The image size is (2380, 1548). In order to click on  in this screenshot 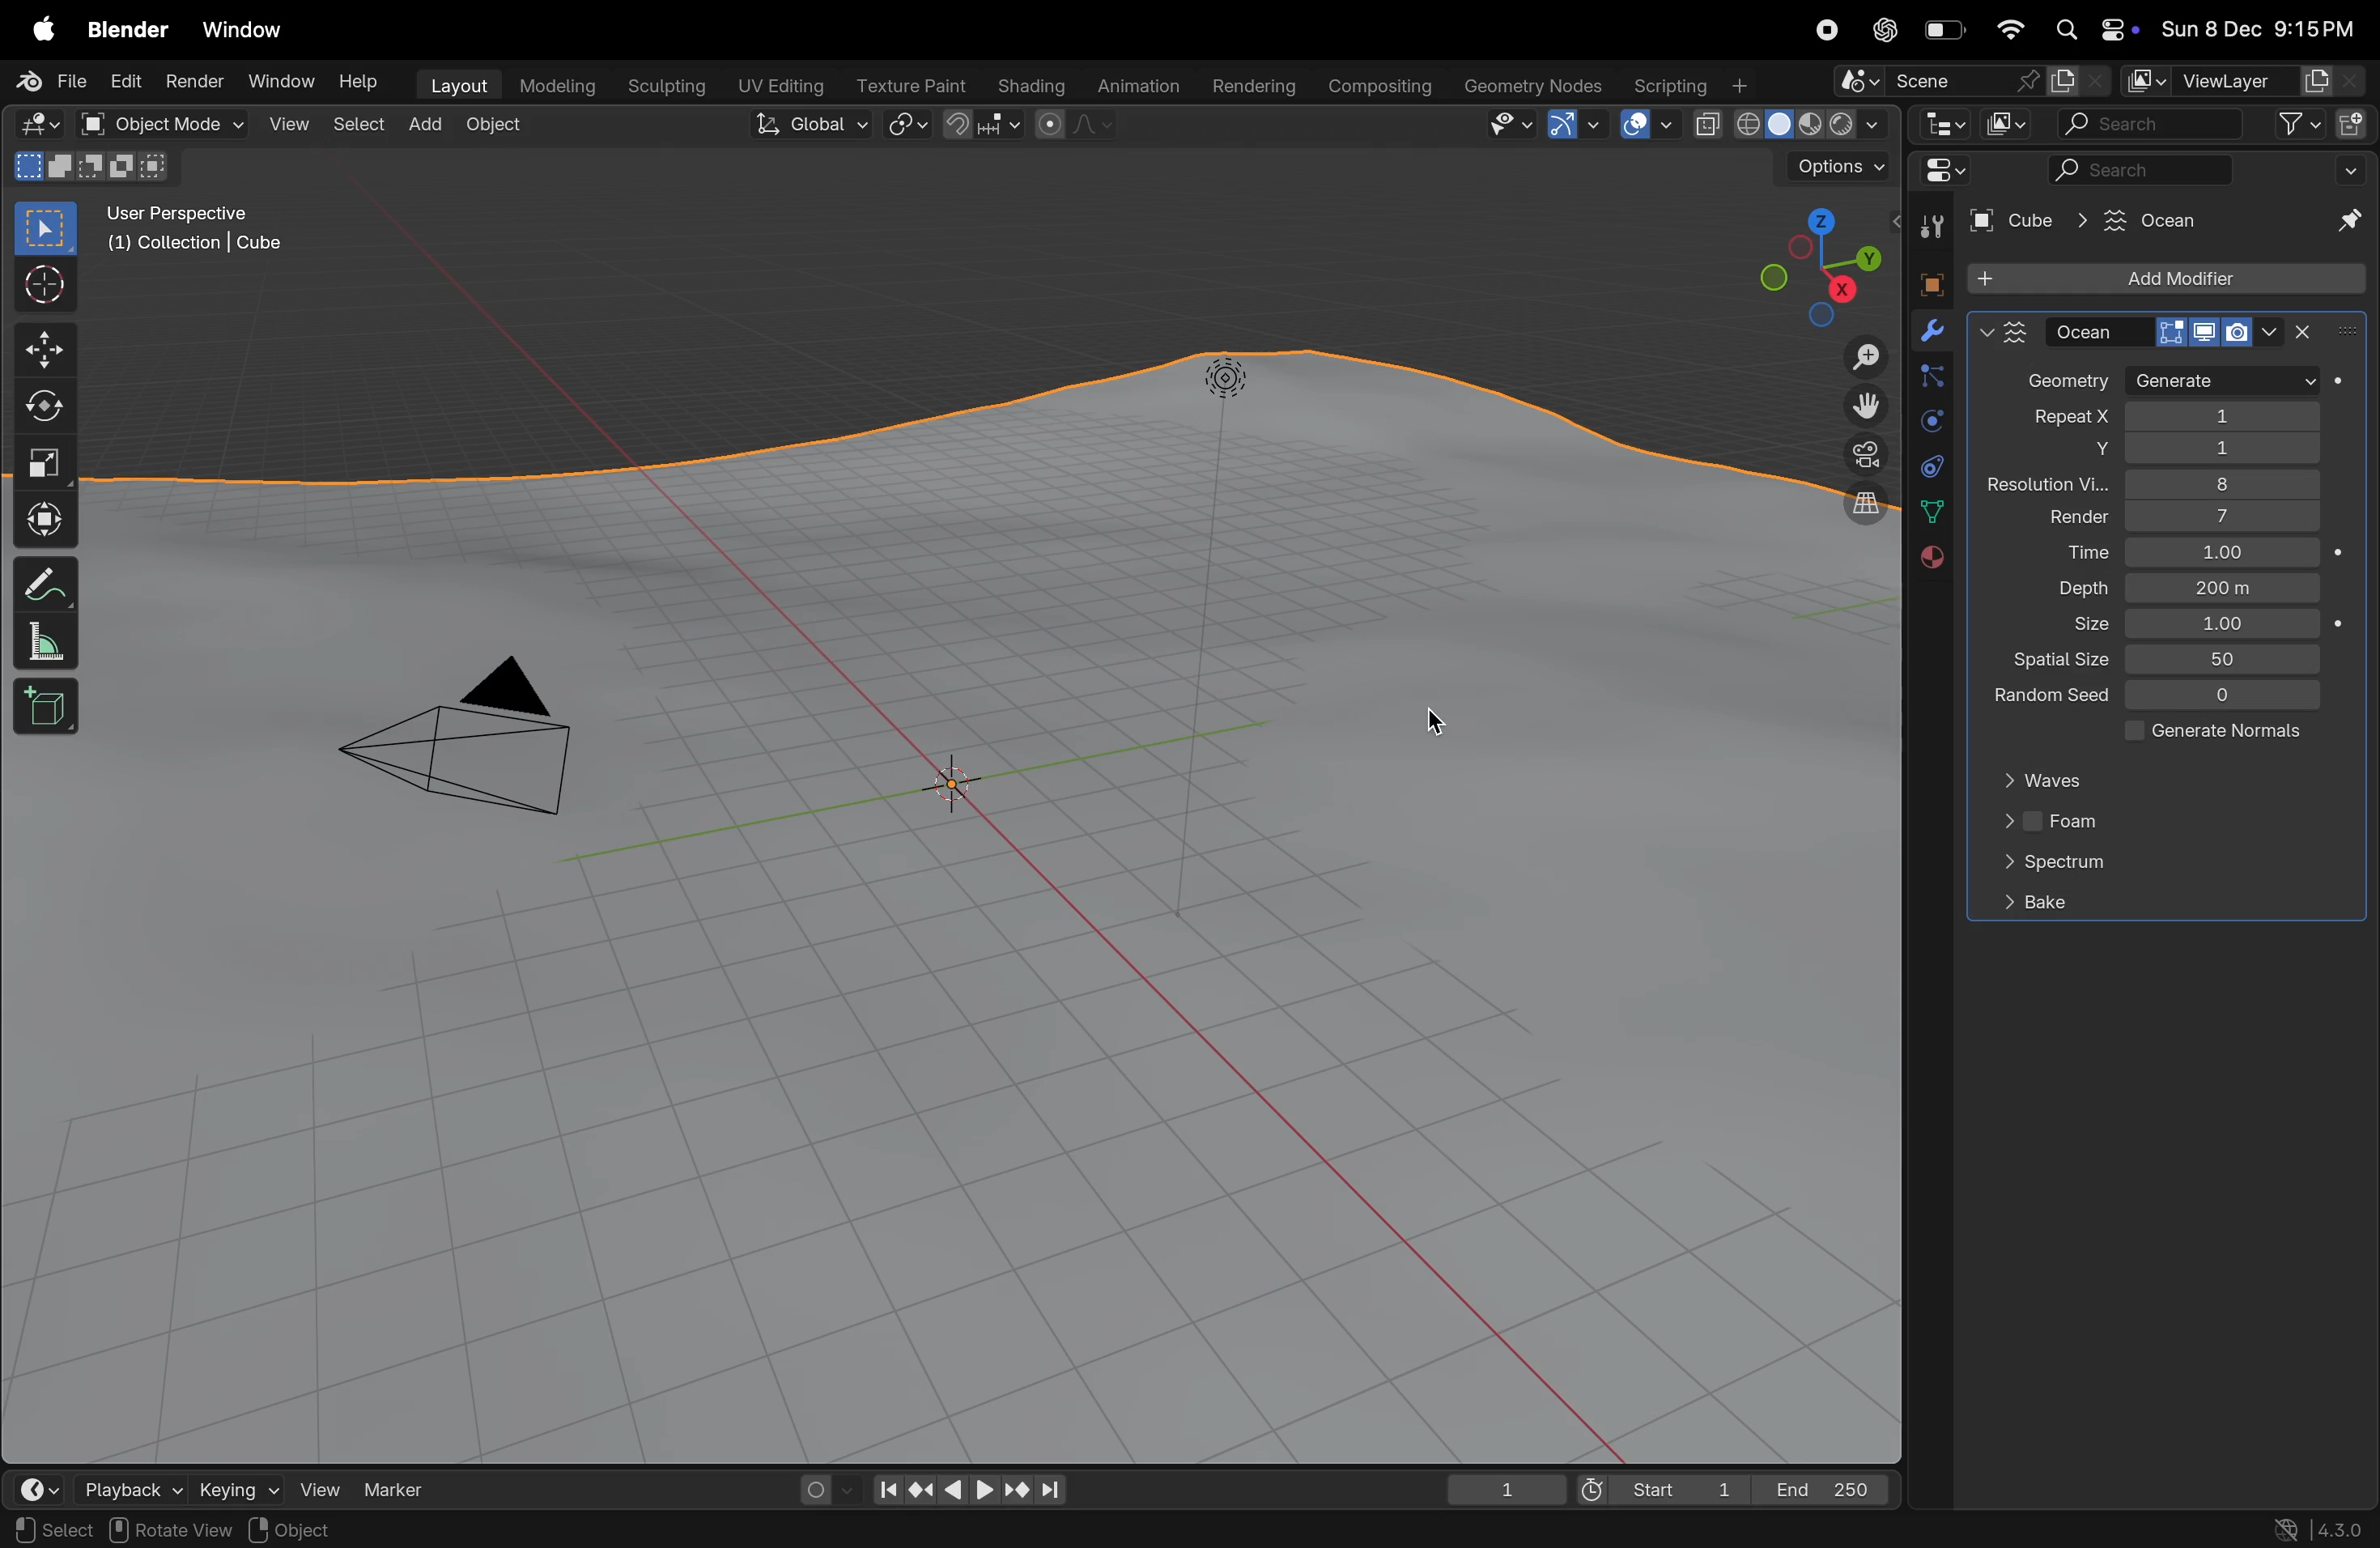, I will do `click(984, 129)`.